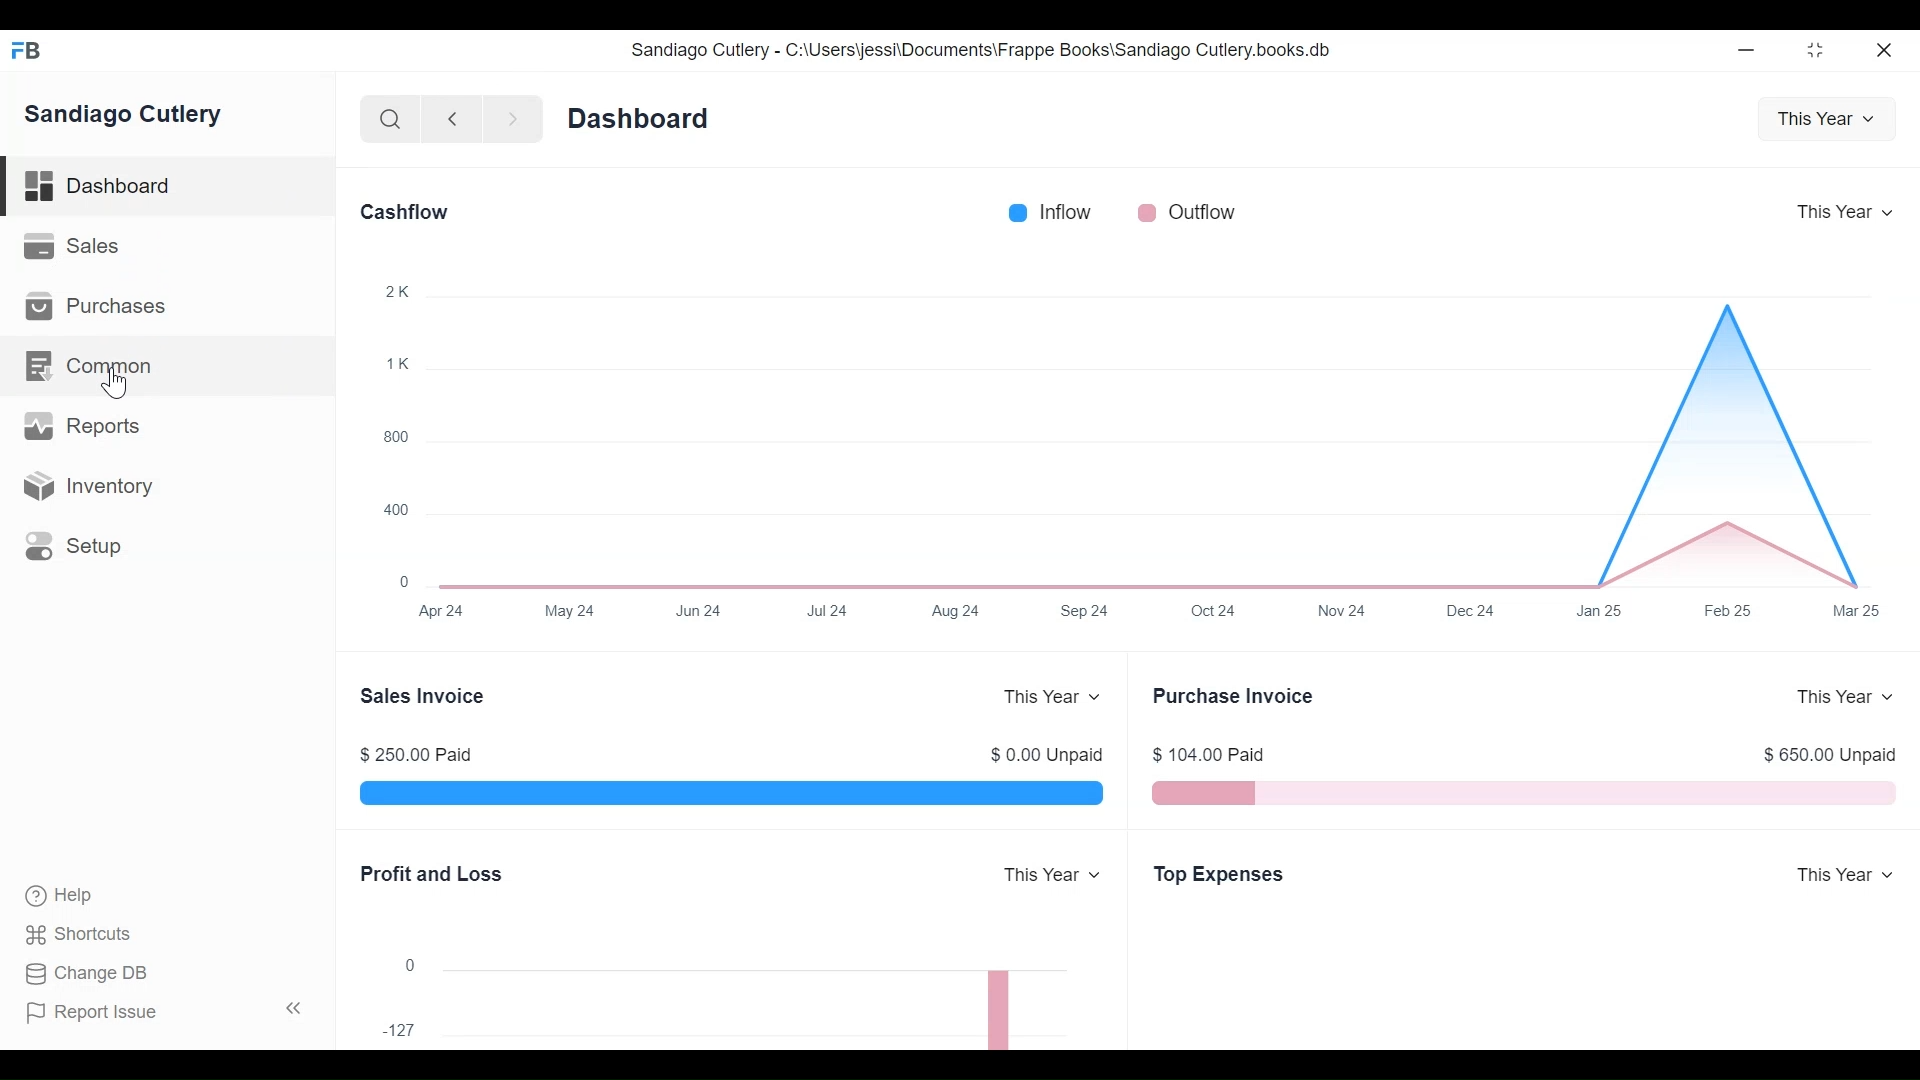 This screenshot has height=1080, width=1920. I want to click on next, so click(506, 117).